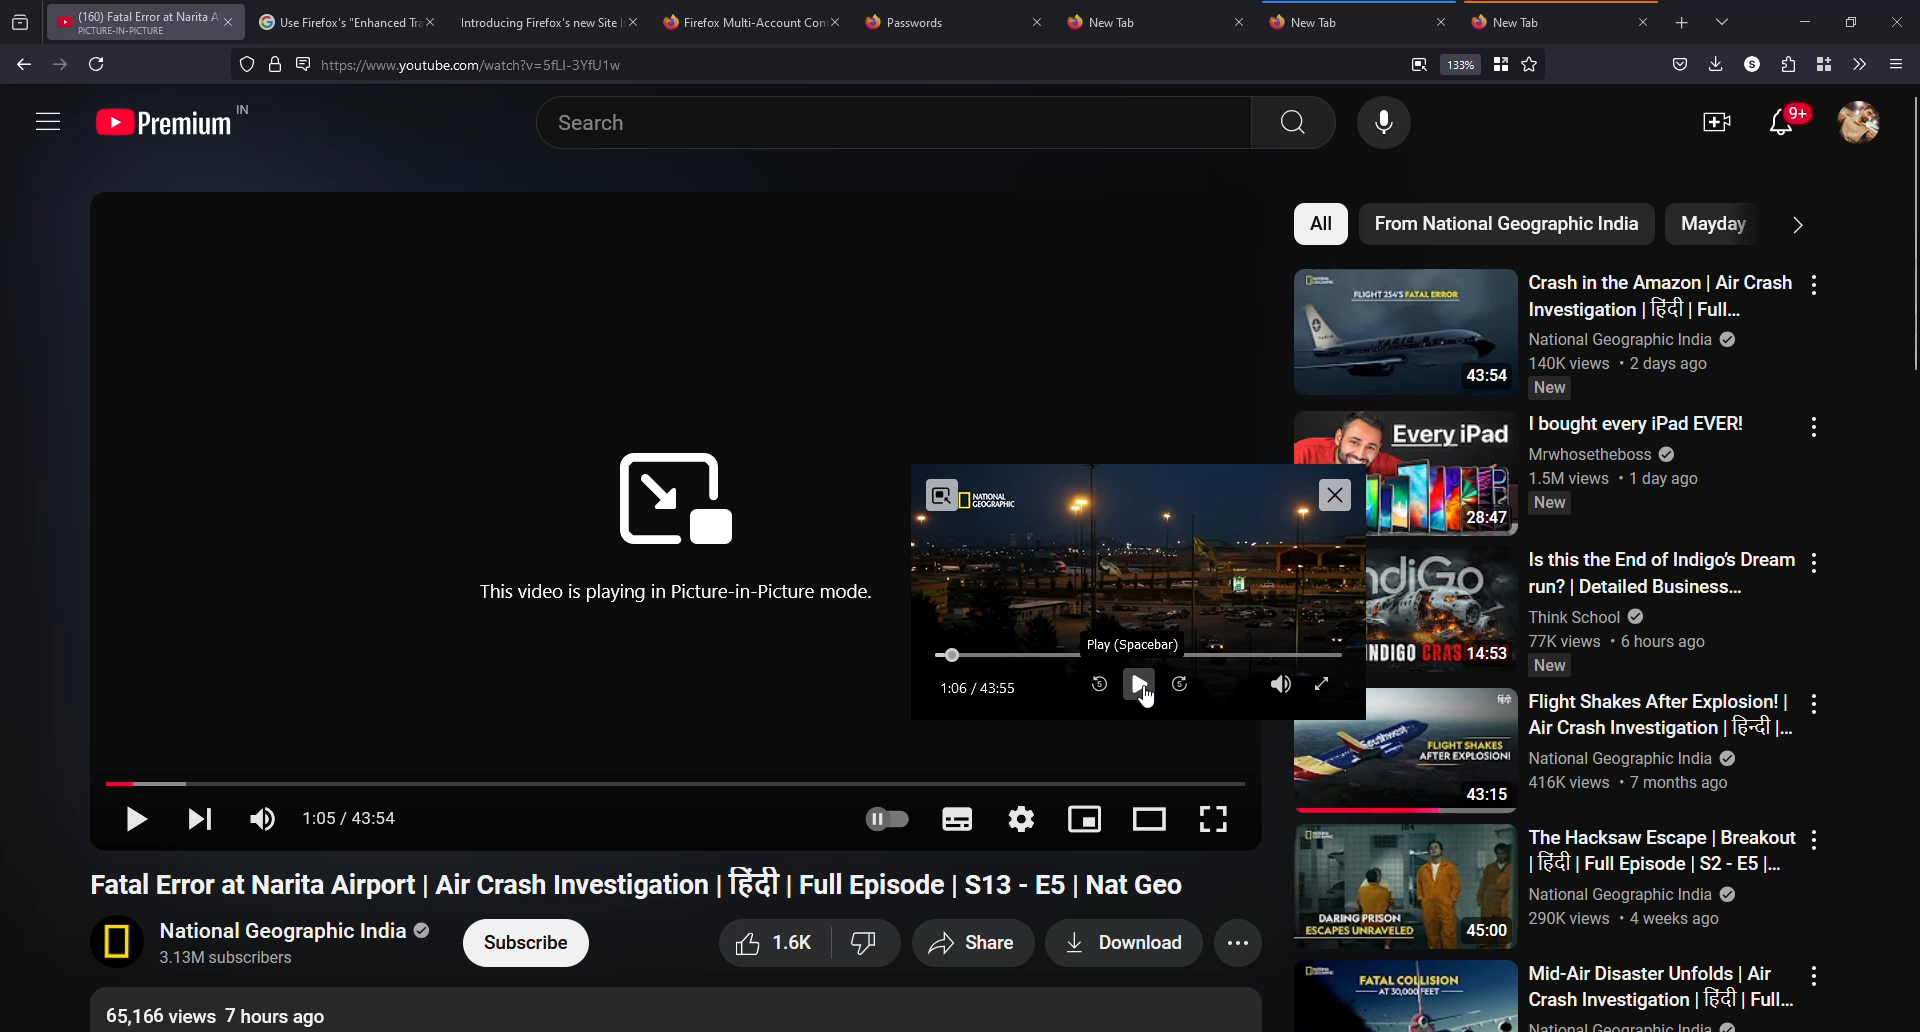 This screenshot has width=1920, height=1032. What do you see at coordinates (1405, 331) in the screenshot?
I see `Video thumbnail` at bounding box center [1405, 331].